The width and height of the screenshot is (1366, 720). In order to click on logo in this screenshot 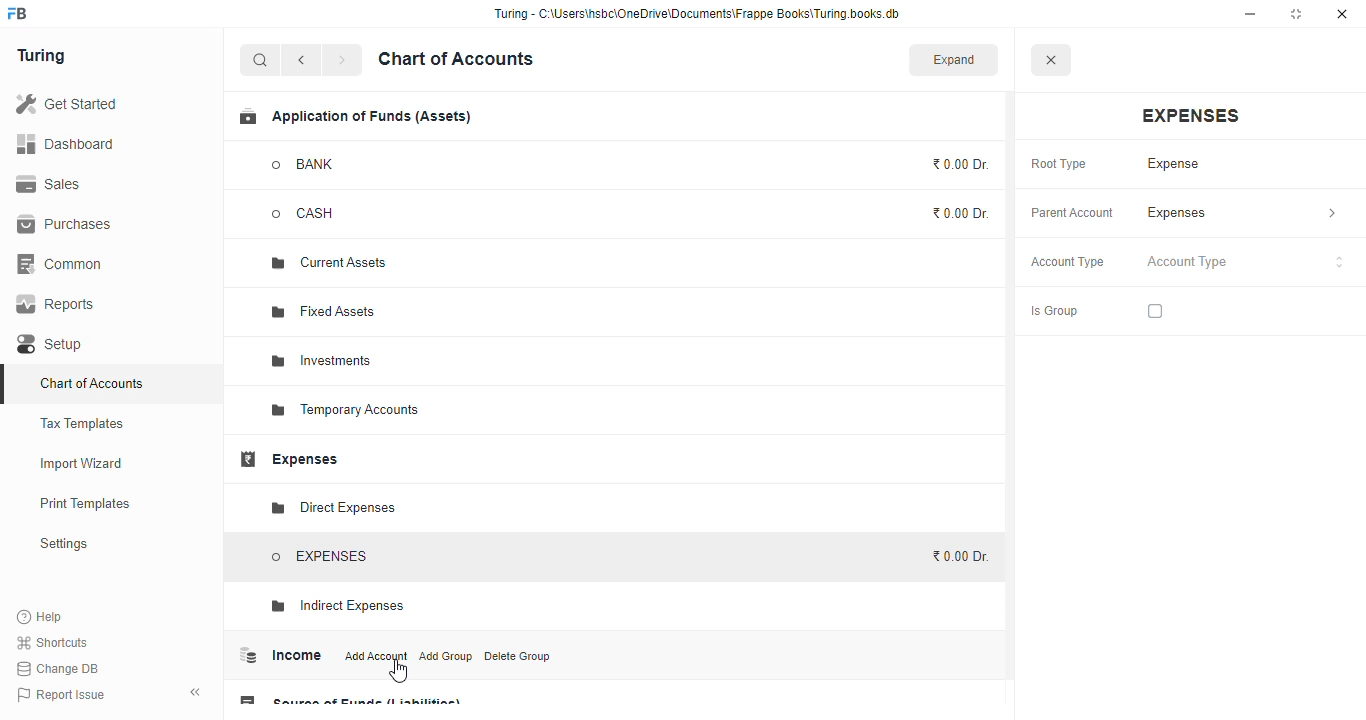, I will do `click(18, 13)`.